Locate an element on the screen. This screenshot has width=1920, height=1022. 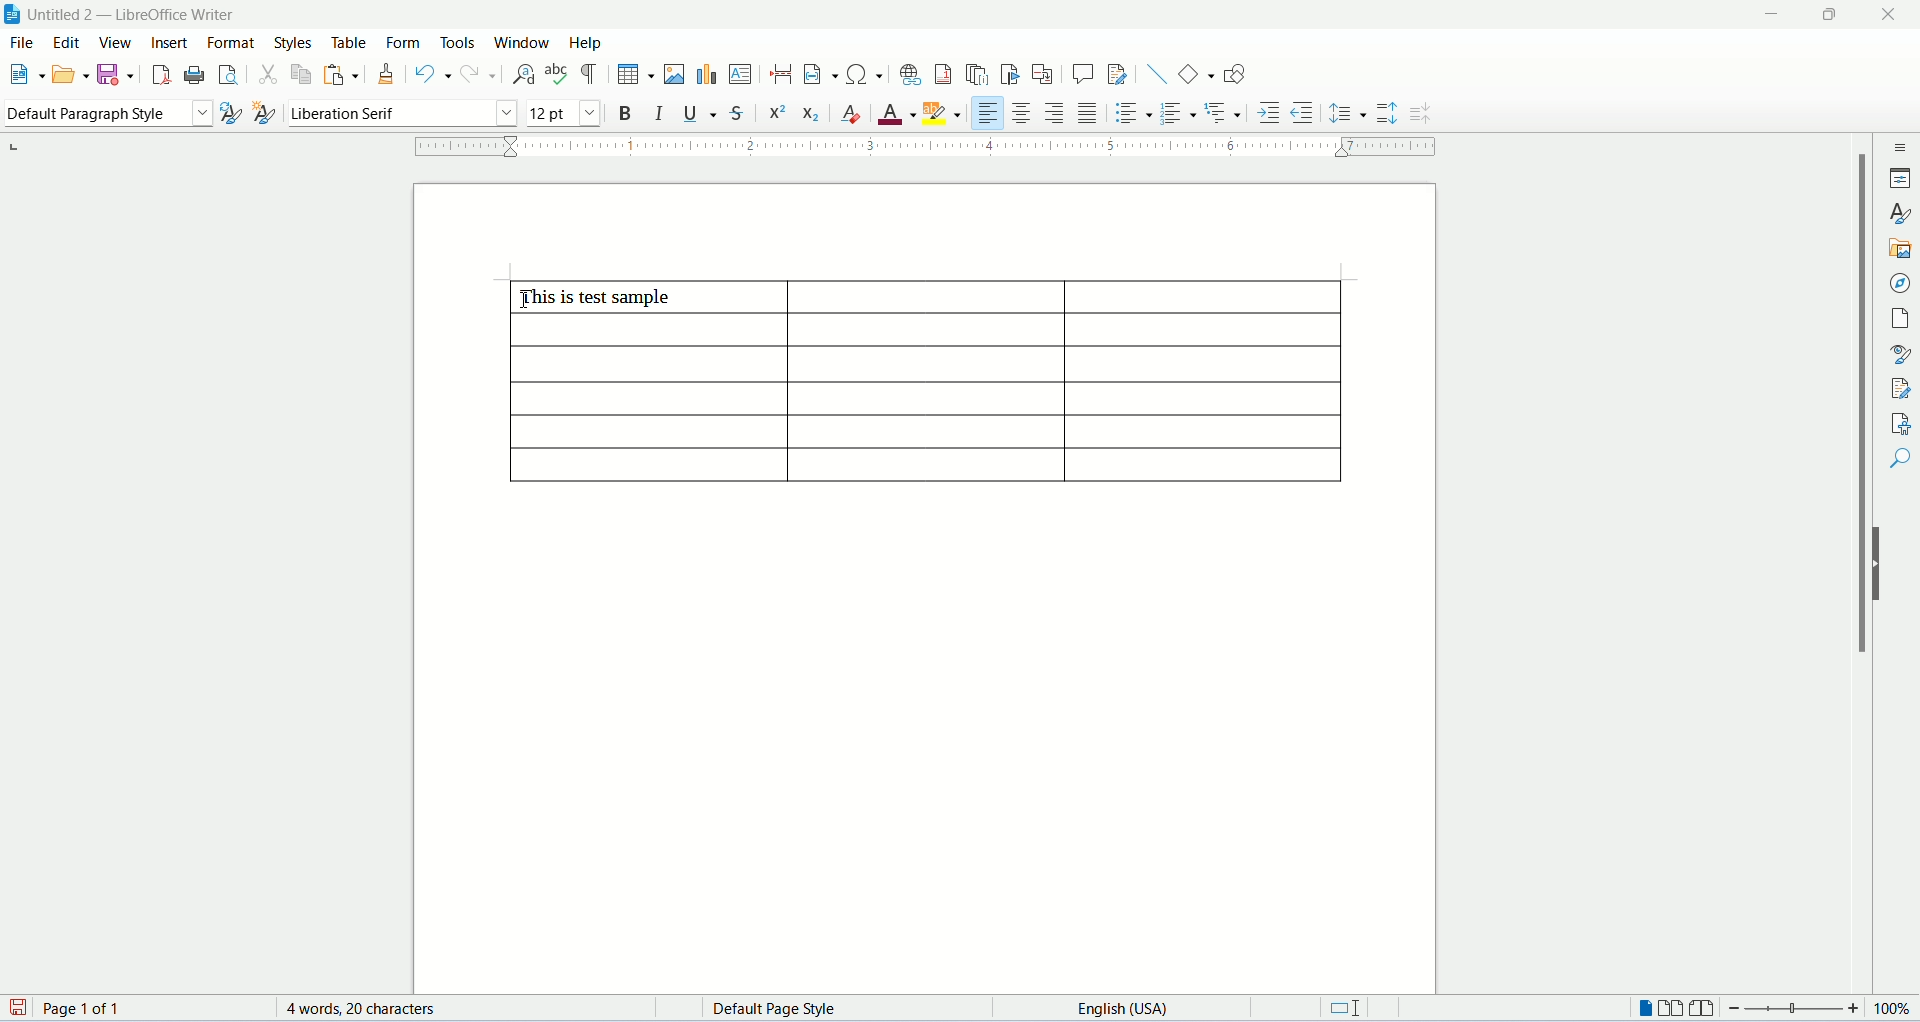
insert comment is located at coordinates (1081, 76).